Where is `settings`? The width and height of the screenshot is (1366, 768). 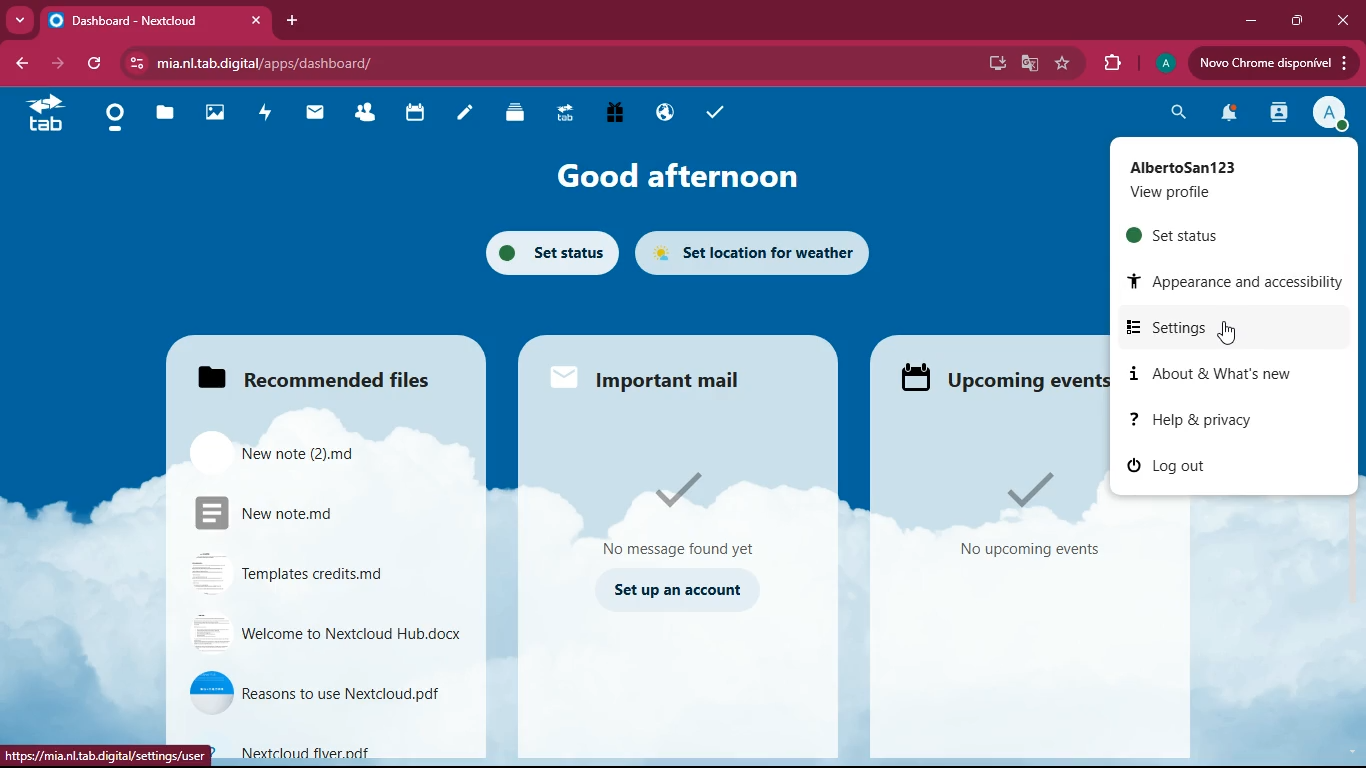
settings is located at coordinates (1226, 327).